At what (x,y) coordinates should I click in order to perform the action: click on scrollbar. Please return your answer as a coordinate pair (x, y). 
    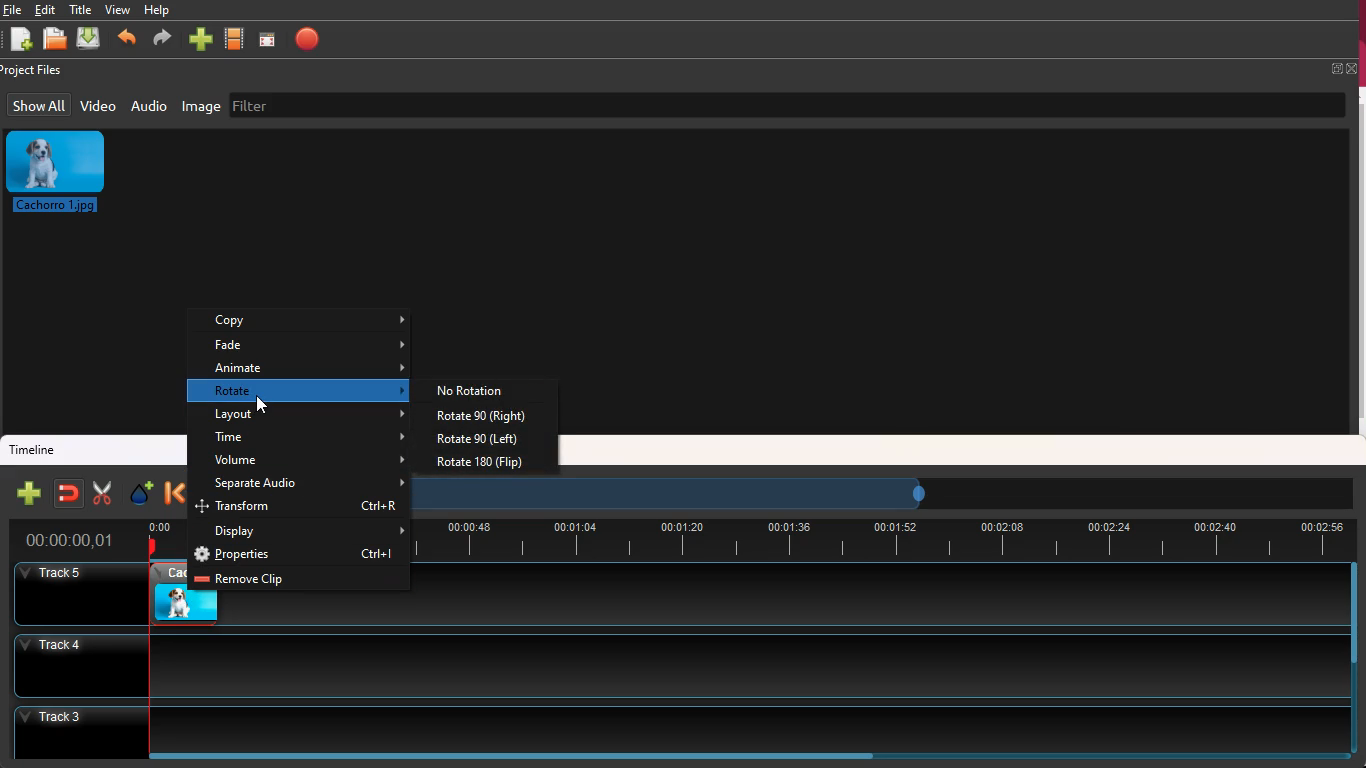
    Looking at the image, I should click on (744, 754).